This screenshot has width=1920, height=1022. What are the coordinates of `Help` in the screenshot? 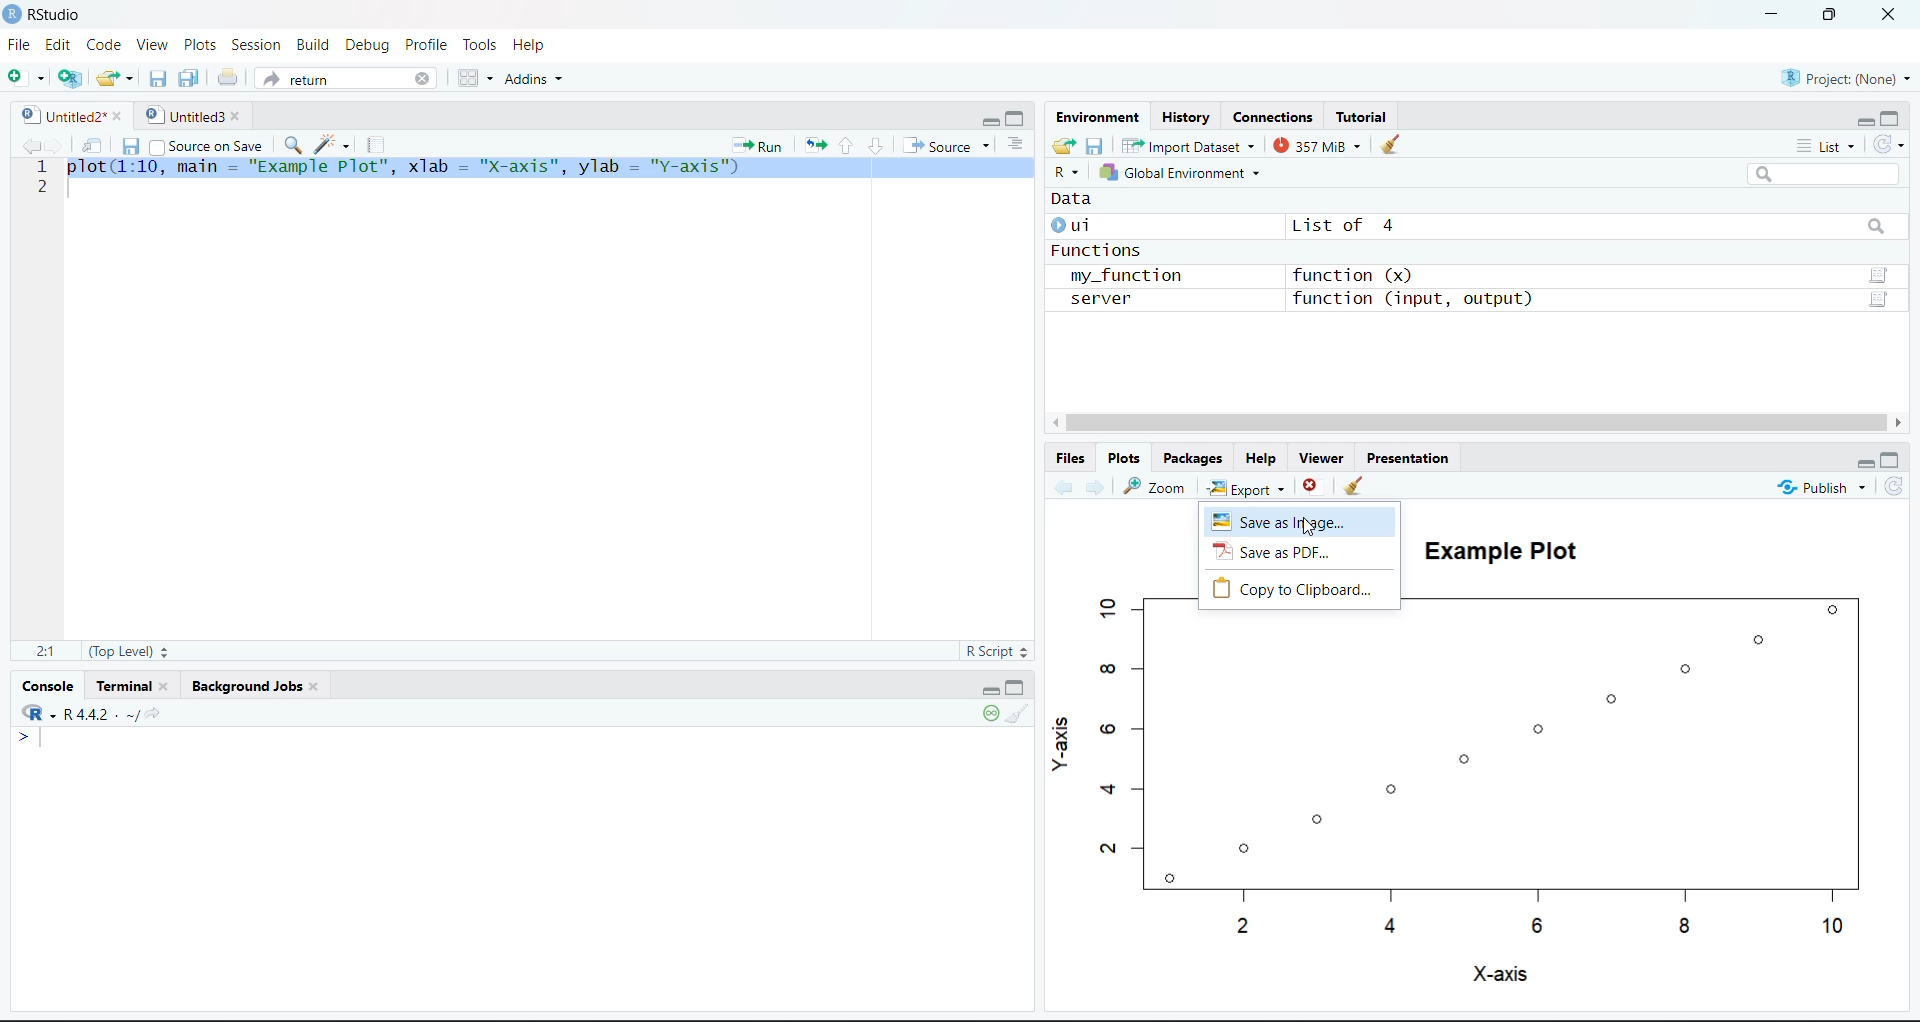 It's located at (531, 45).